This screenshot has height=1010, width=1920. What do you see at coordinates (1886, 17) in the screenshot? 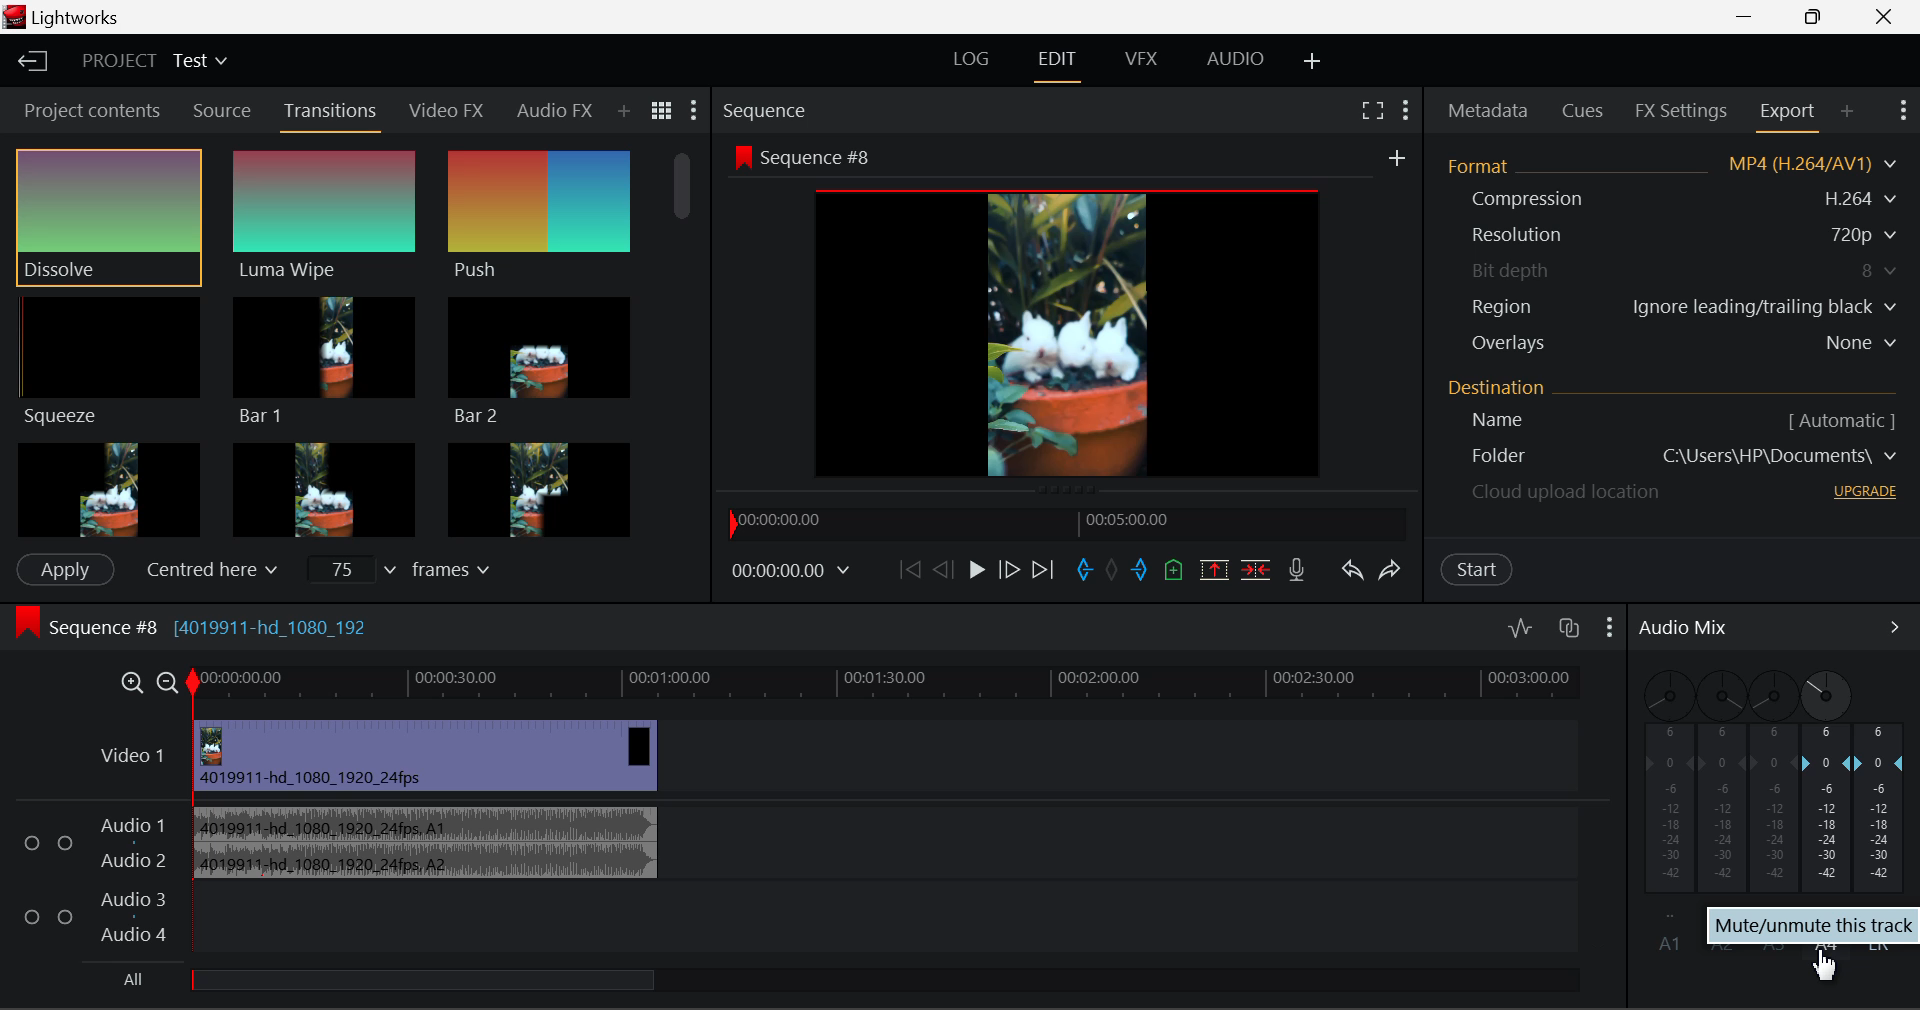
I see `Close` at bounding box center [1886, 17].